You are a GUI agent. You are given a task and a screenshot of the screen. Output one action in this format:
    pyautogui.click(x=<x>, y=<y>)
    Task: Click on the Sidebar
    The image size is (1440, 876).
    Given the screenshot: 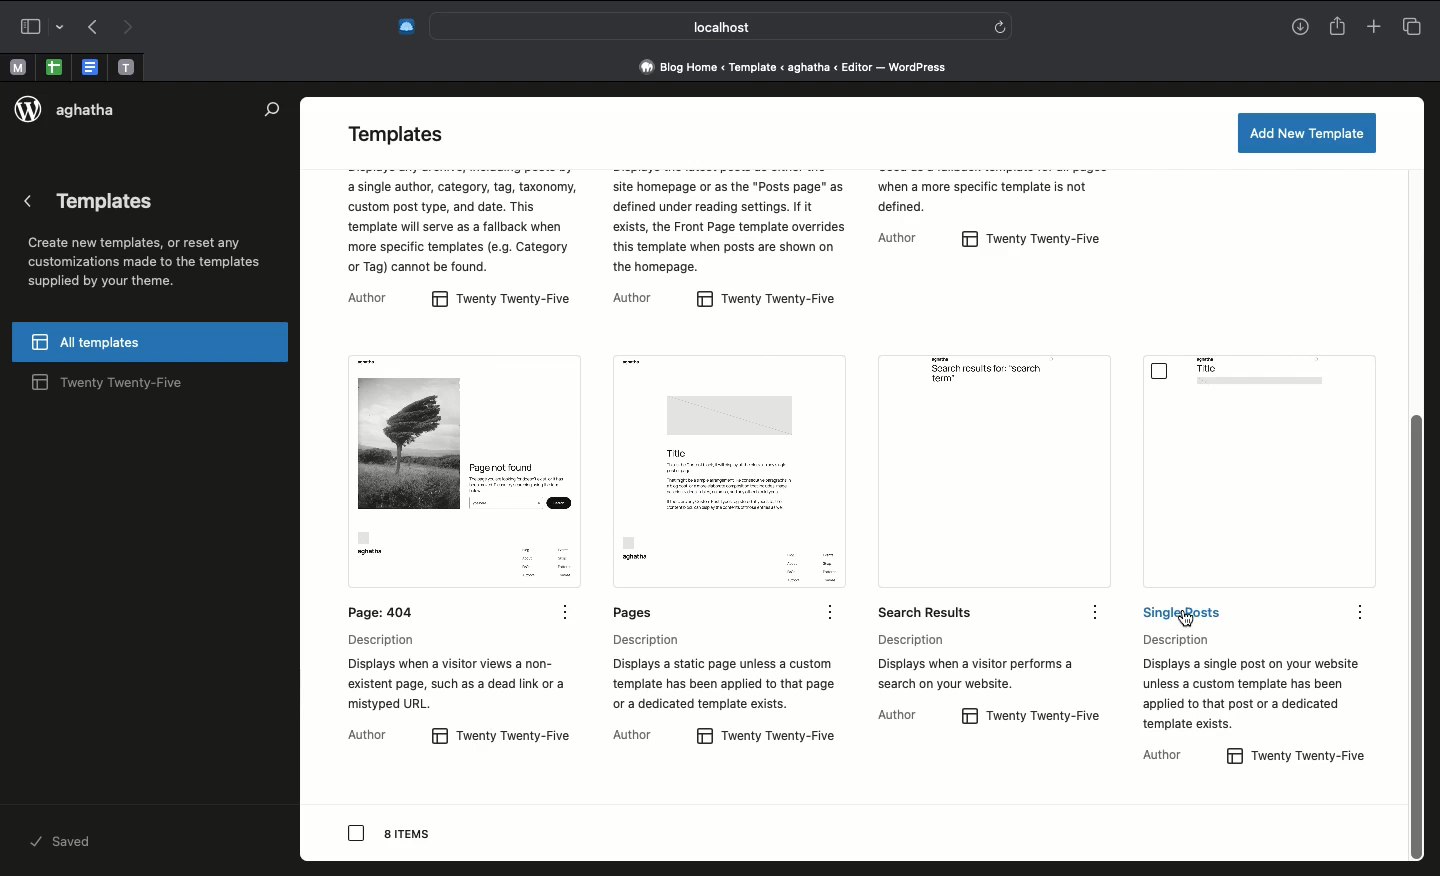 What is the action you would take?
    pyautogui.click(x=37, y=27)
    